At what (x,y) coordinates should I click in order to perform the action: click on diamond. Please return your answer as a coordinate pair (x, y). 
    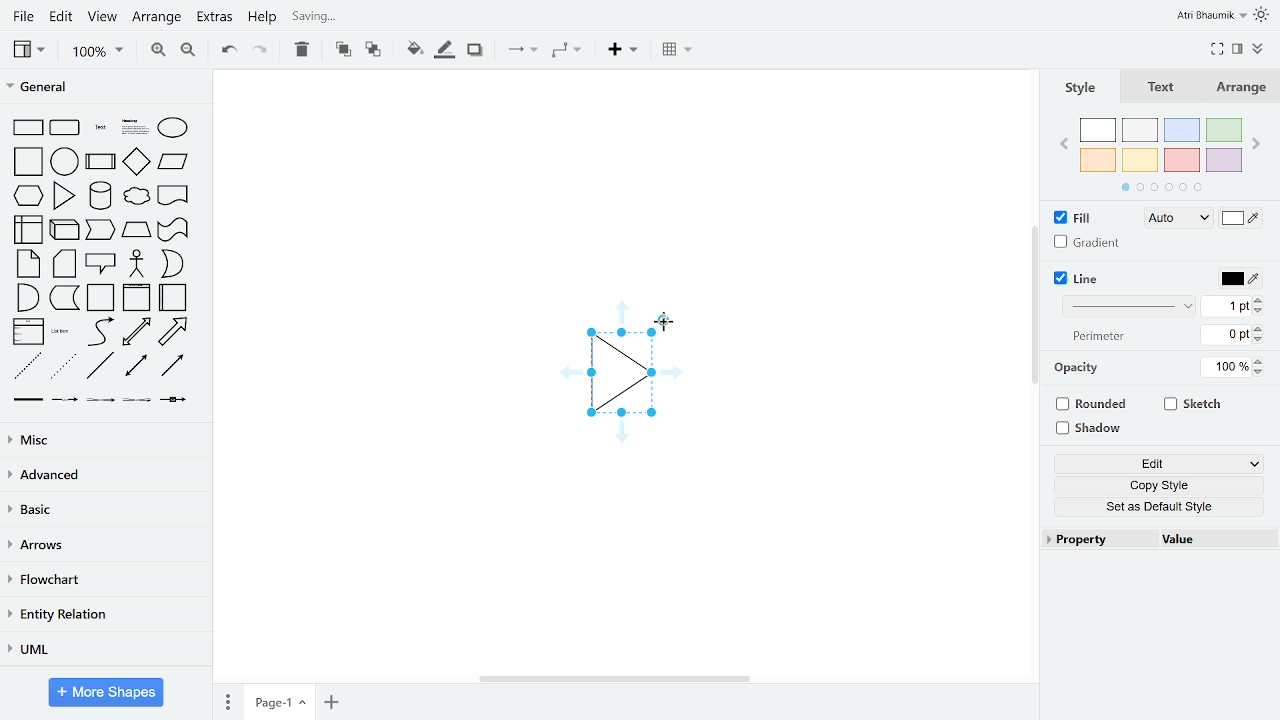
    Looking at the image, I should click on (136, 162).